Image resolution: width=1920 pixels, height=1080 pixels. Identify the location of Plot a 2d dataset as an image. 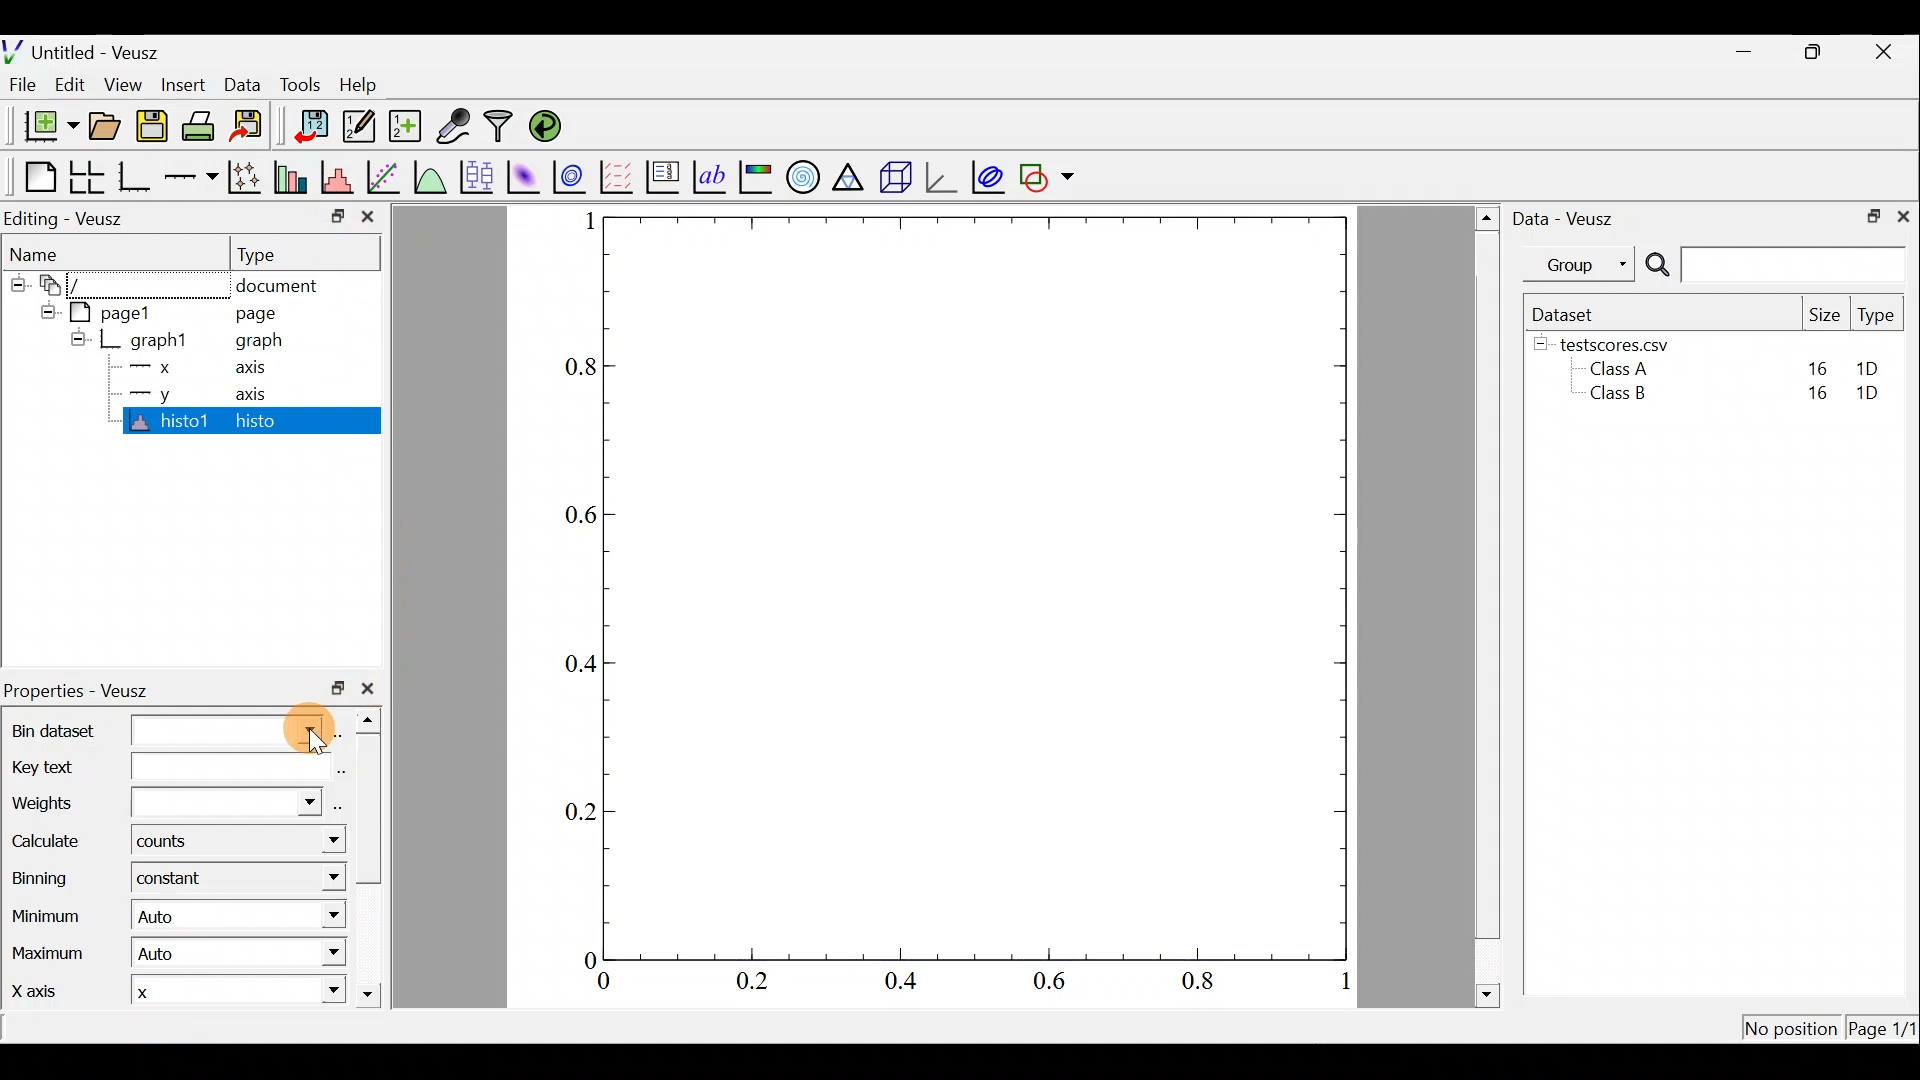
(522, 174).